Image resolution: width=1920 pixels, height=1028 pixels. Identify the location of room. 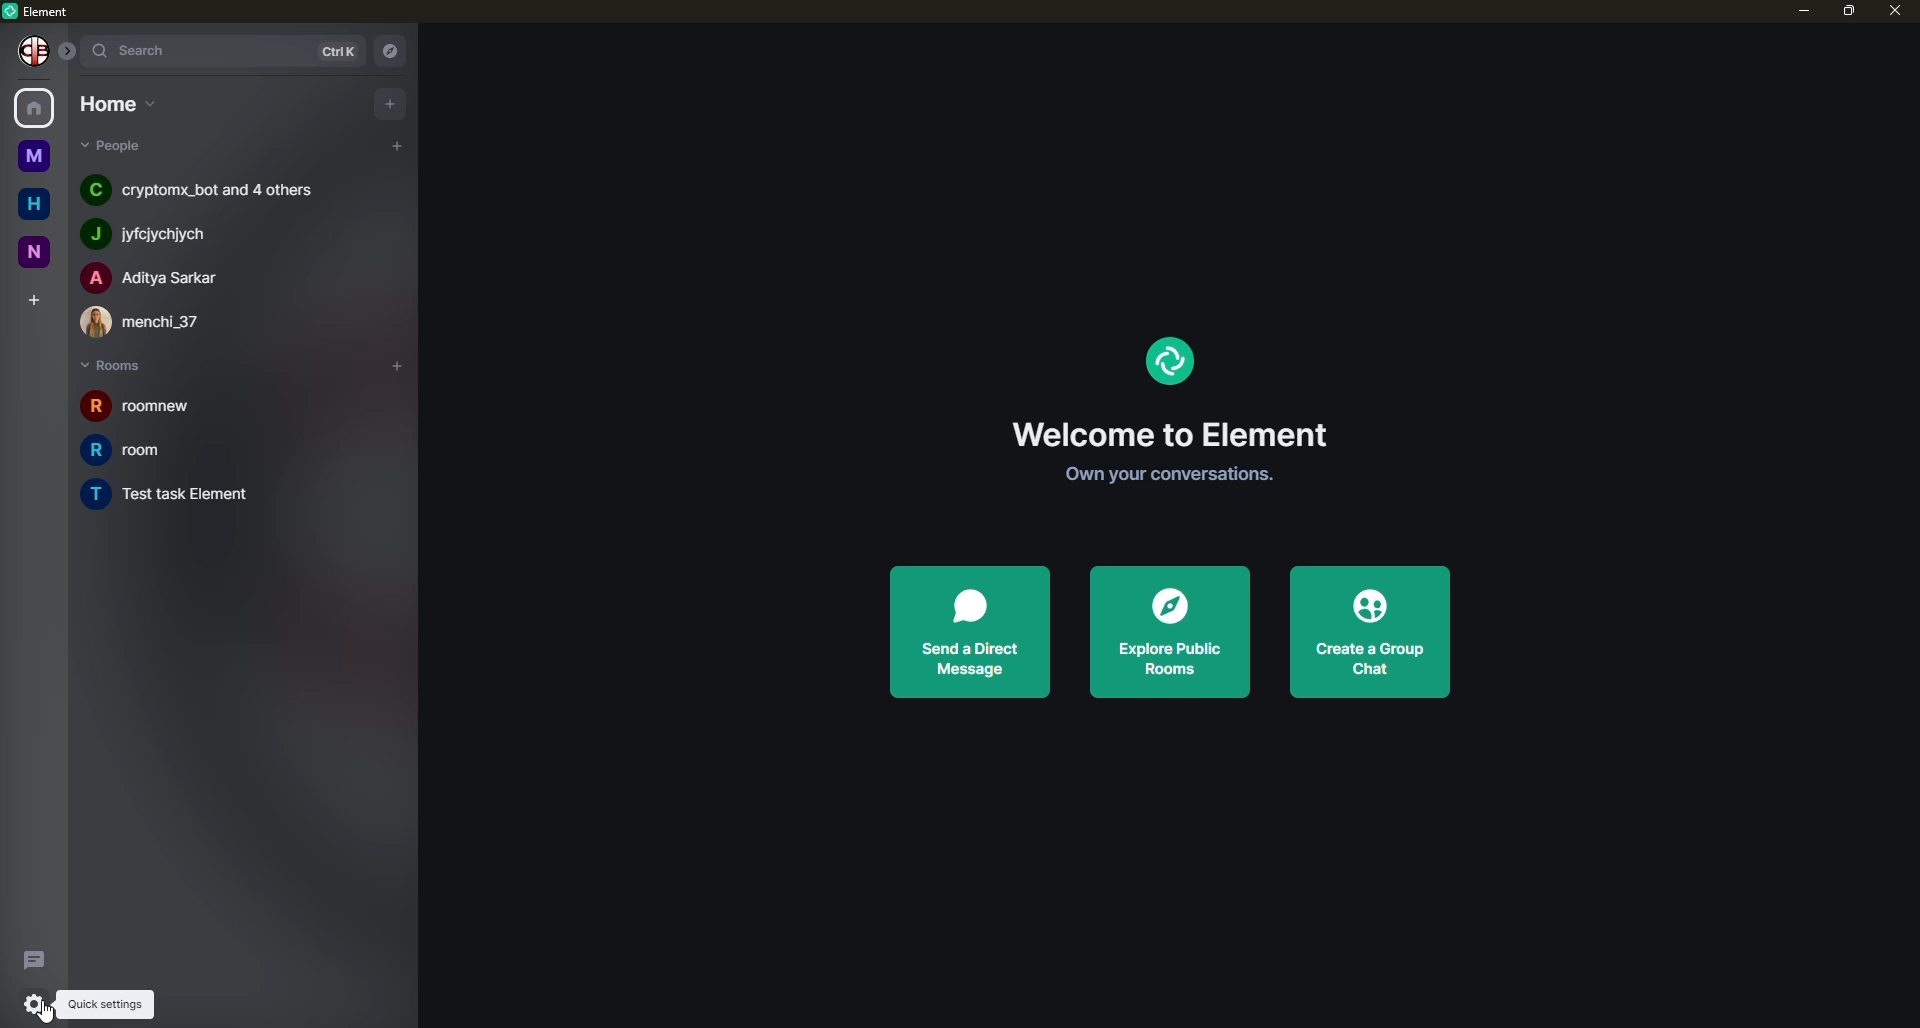
(132, 407).